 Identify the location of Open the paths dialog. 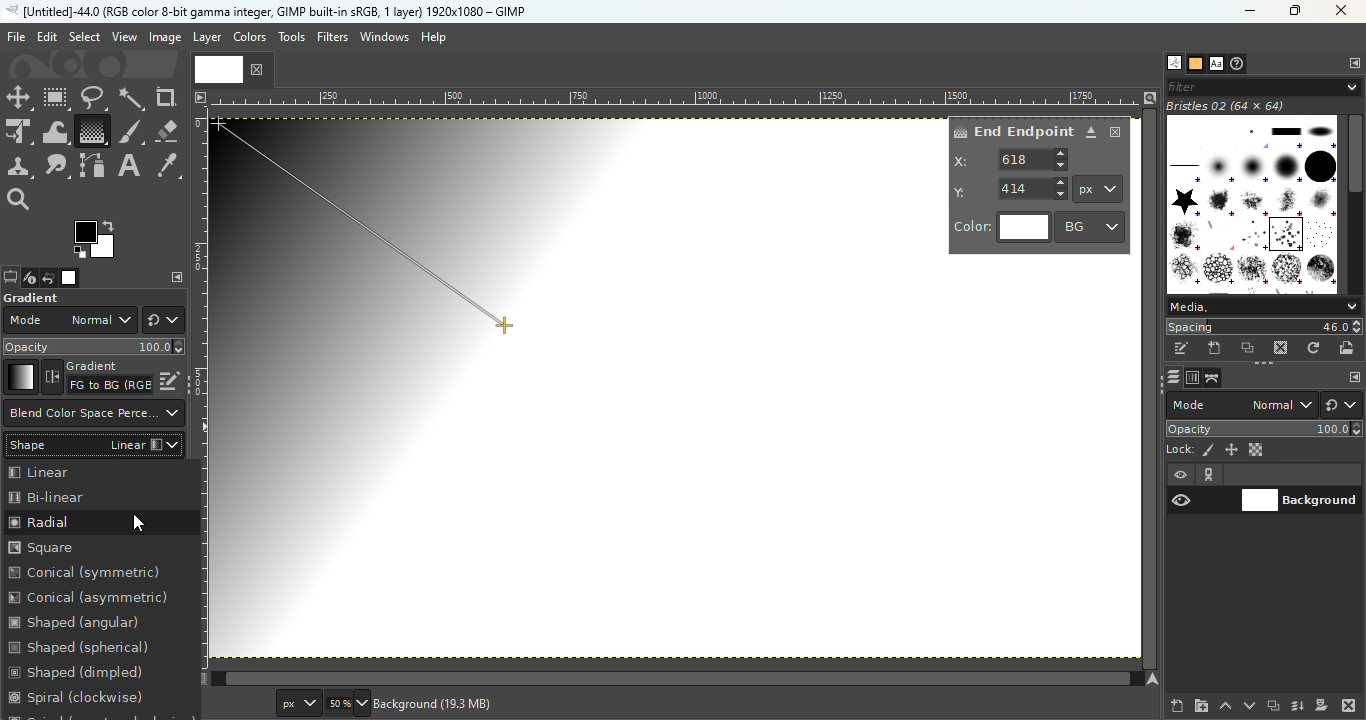
(1213, 378).